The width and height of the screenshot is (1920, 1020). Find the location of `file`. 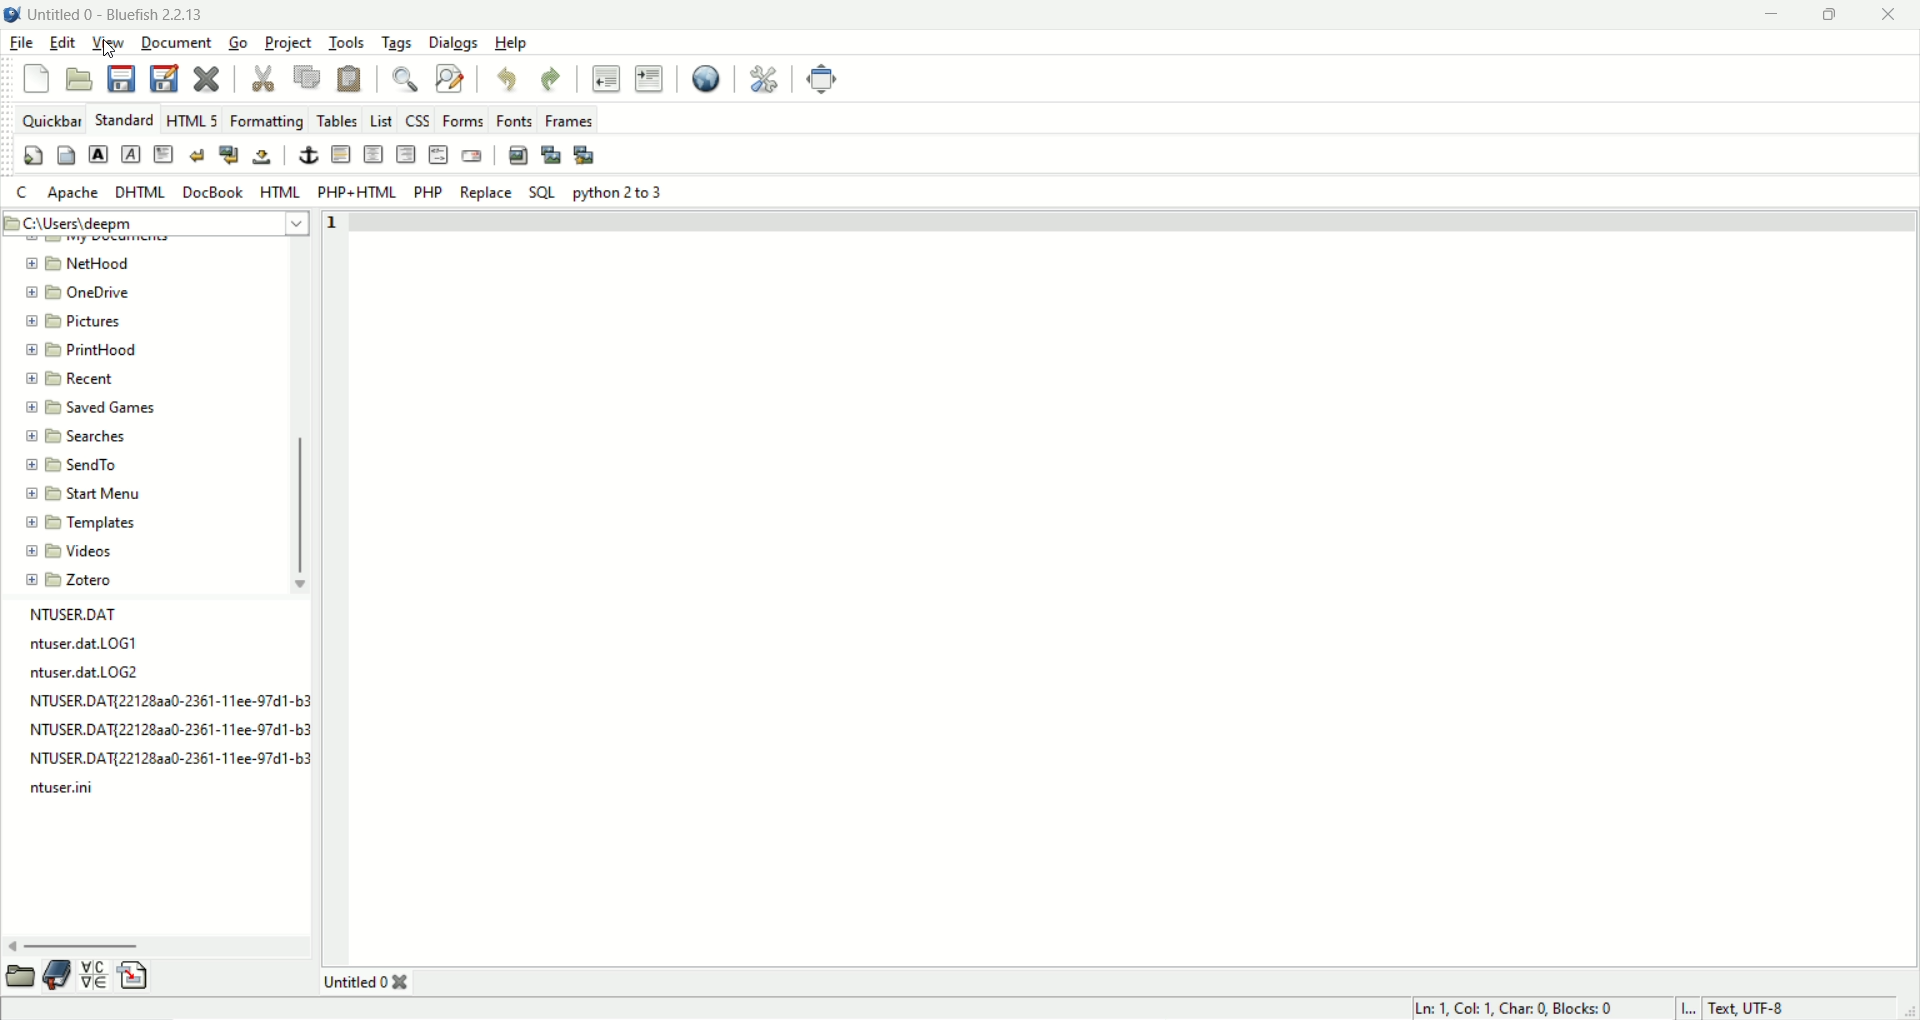

file is located at coordinates (166, 729).